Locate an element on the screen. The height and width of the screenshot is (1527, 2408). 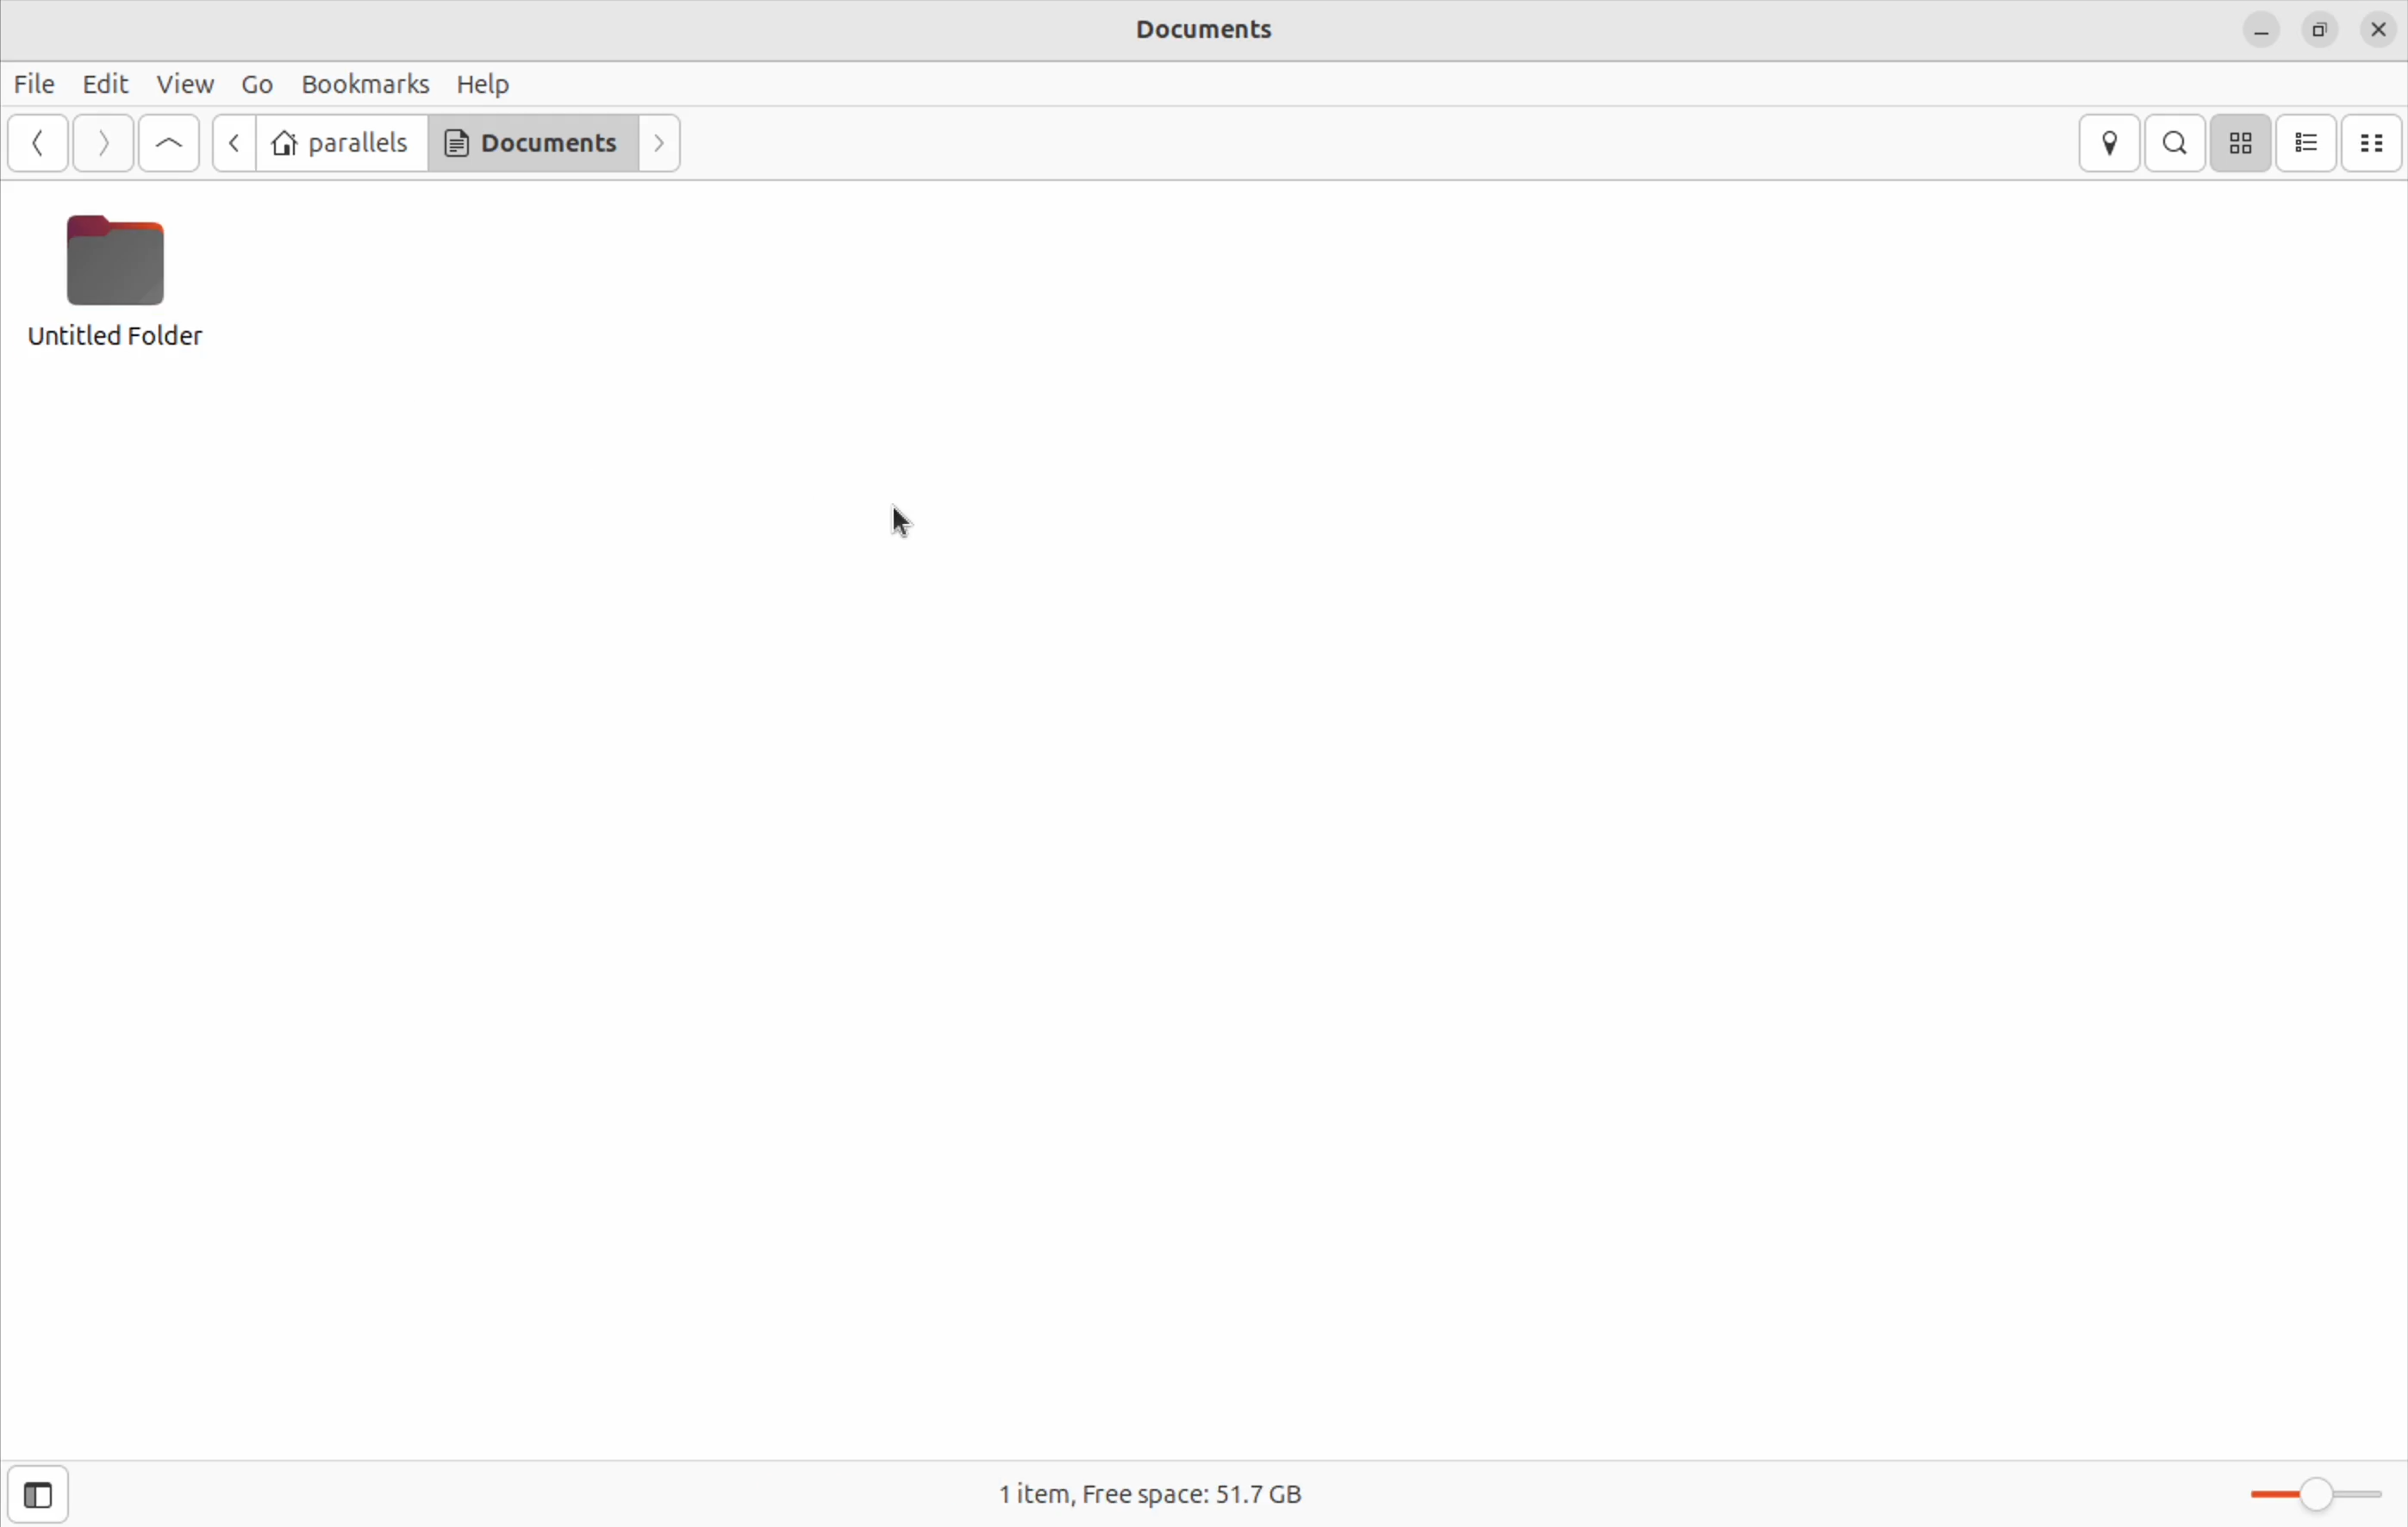
minimize is located at coordinates (2263, 28).